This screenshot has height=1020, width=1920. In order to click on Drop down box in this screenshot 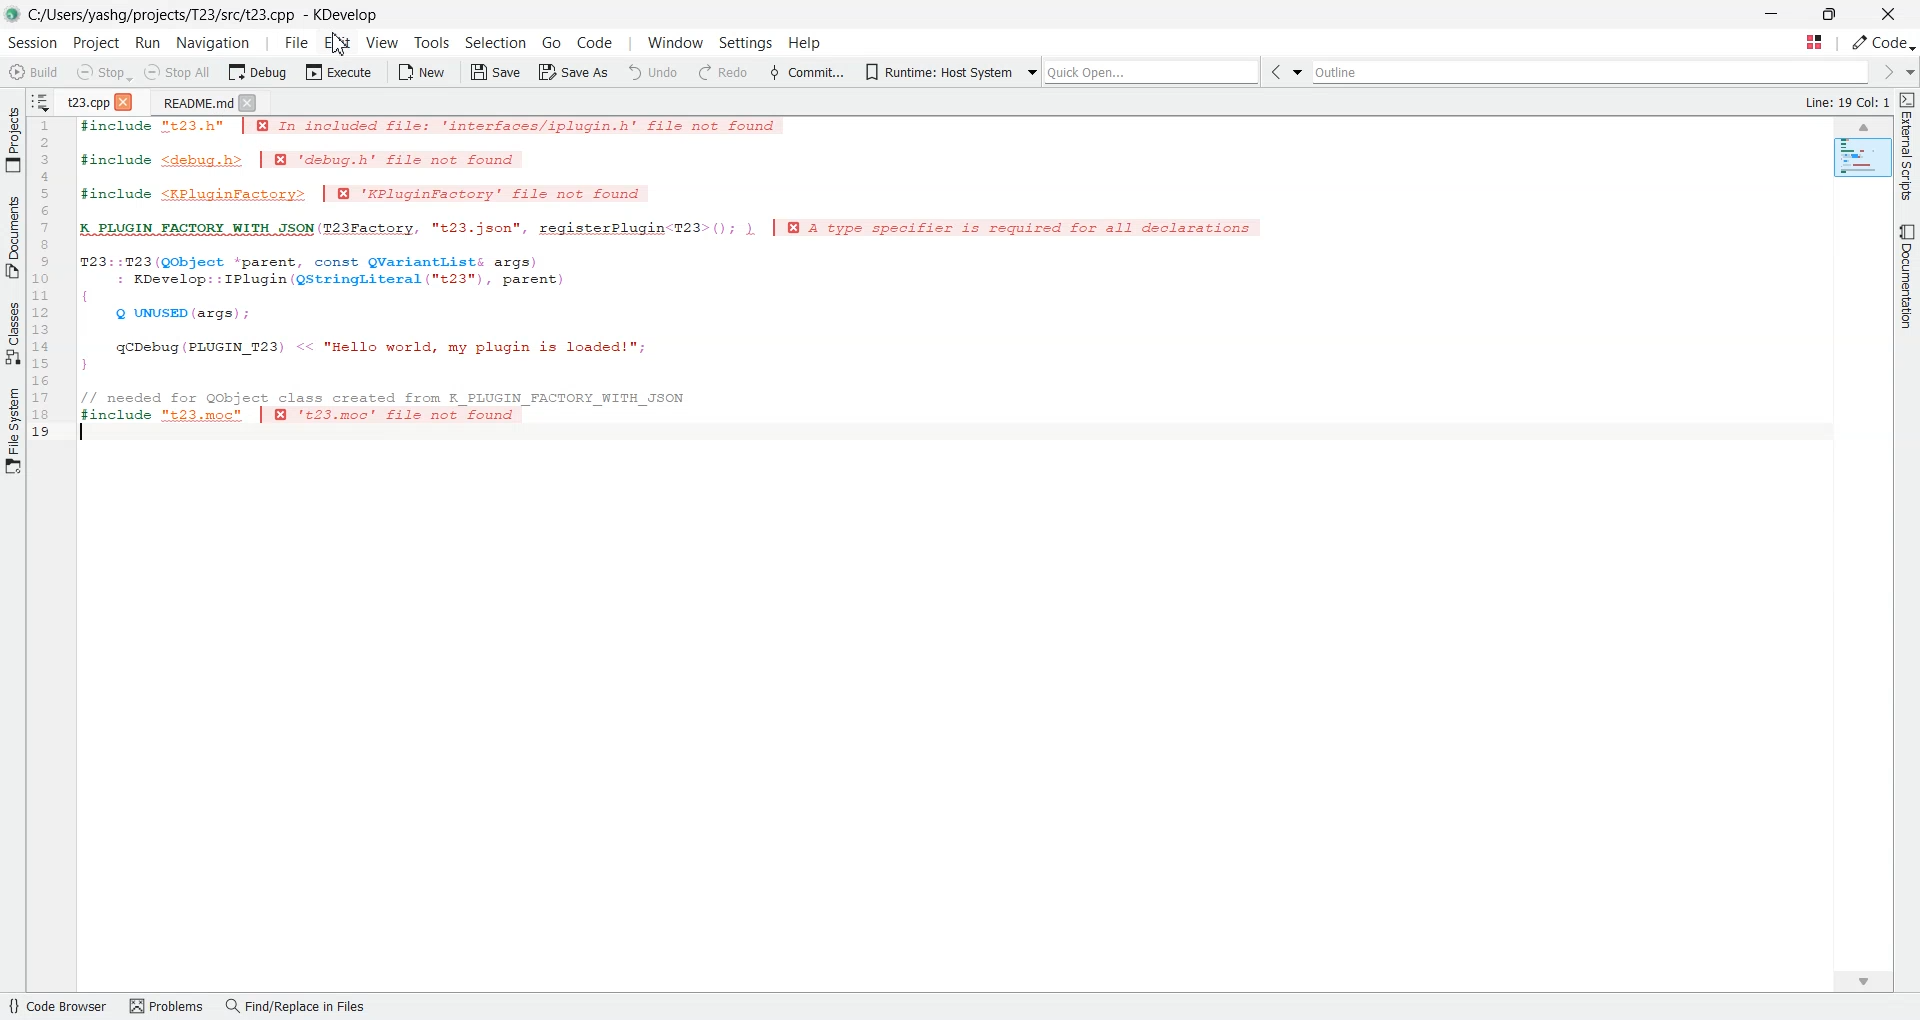, I will do `click(1302, 73)`.